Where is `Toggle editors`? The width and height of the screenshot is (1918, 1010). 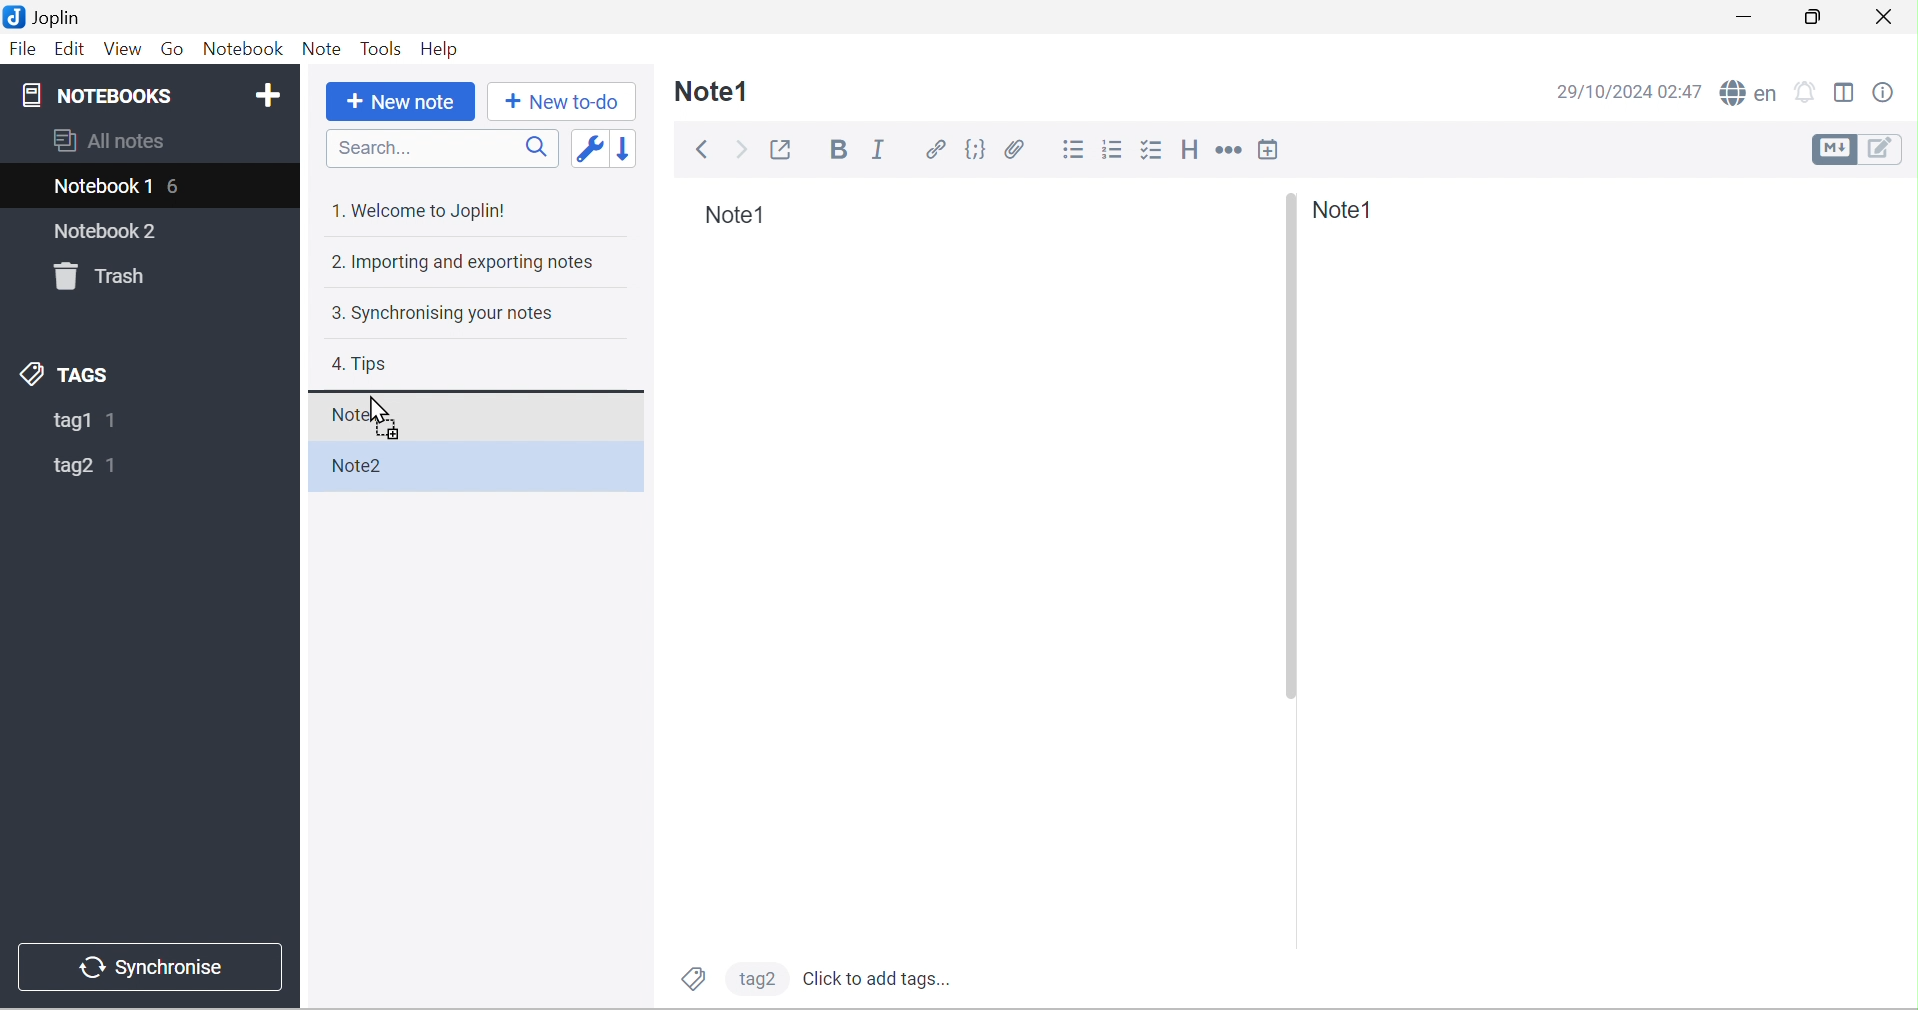
Toggle editors is located at coordinates (1861, 150).